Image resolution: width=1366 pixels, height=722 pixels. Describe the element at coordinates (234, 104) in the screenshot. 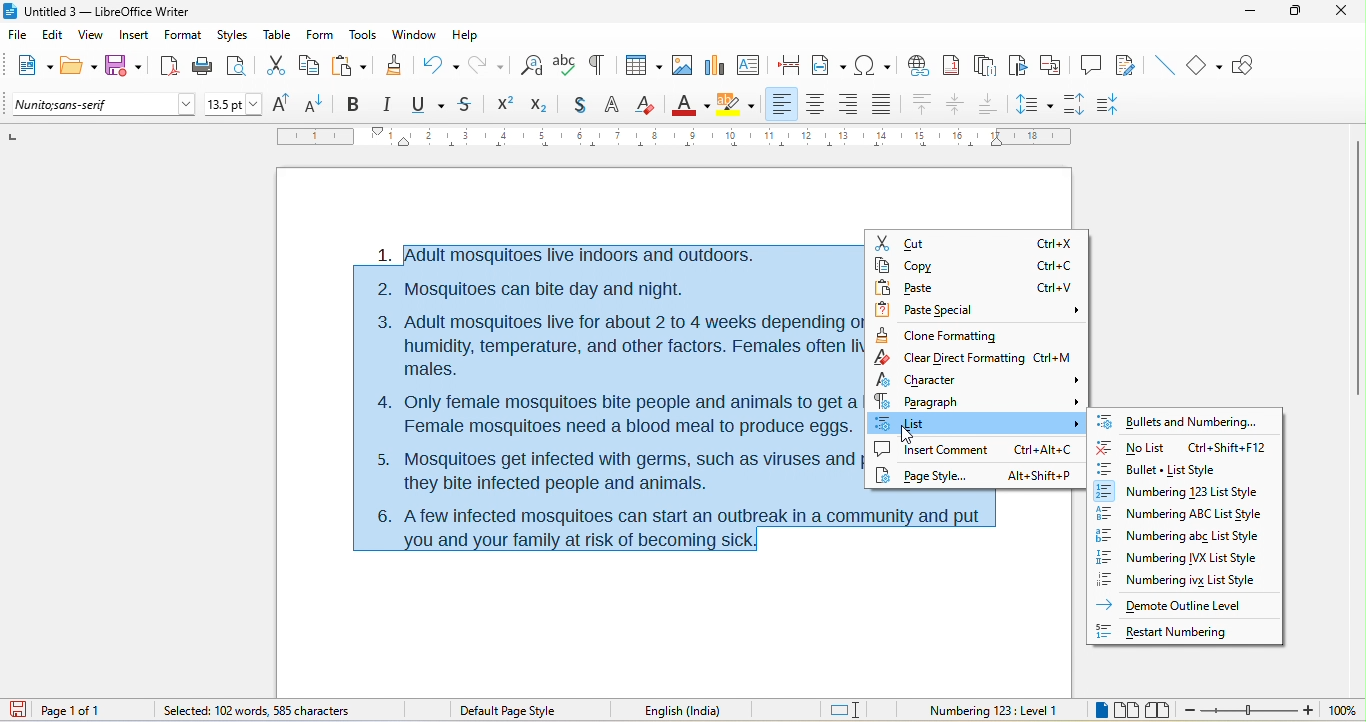

I see `font size` at that location.